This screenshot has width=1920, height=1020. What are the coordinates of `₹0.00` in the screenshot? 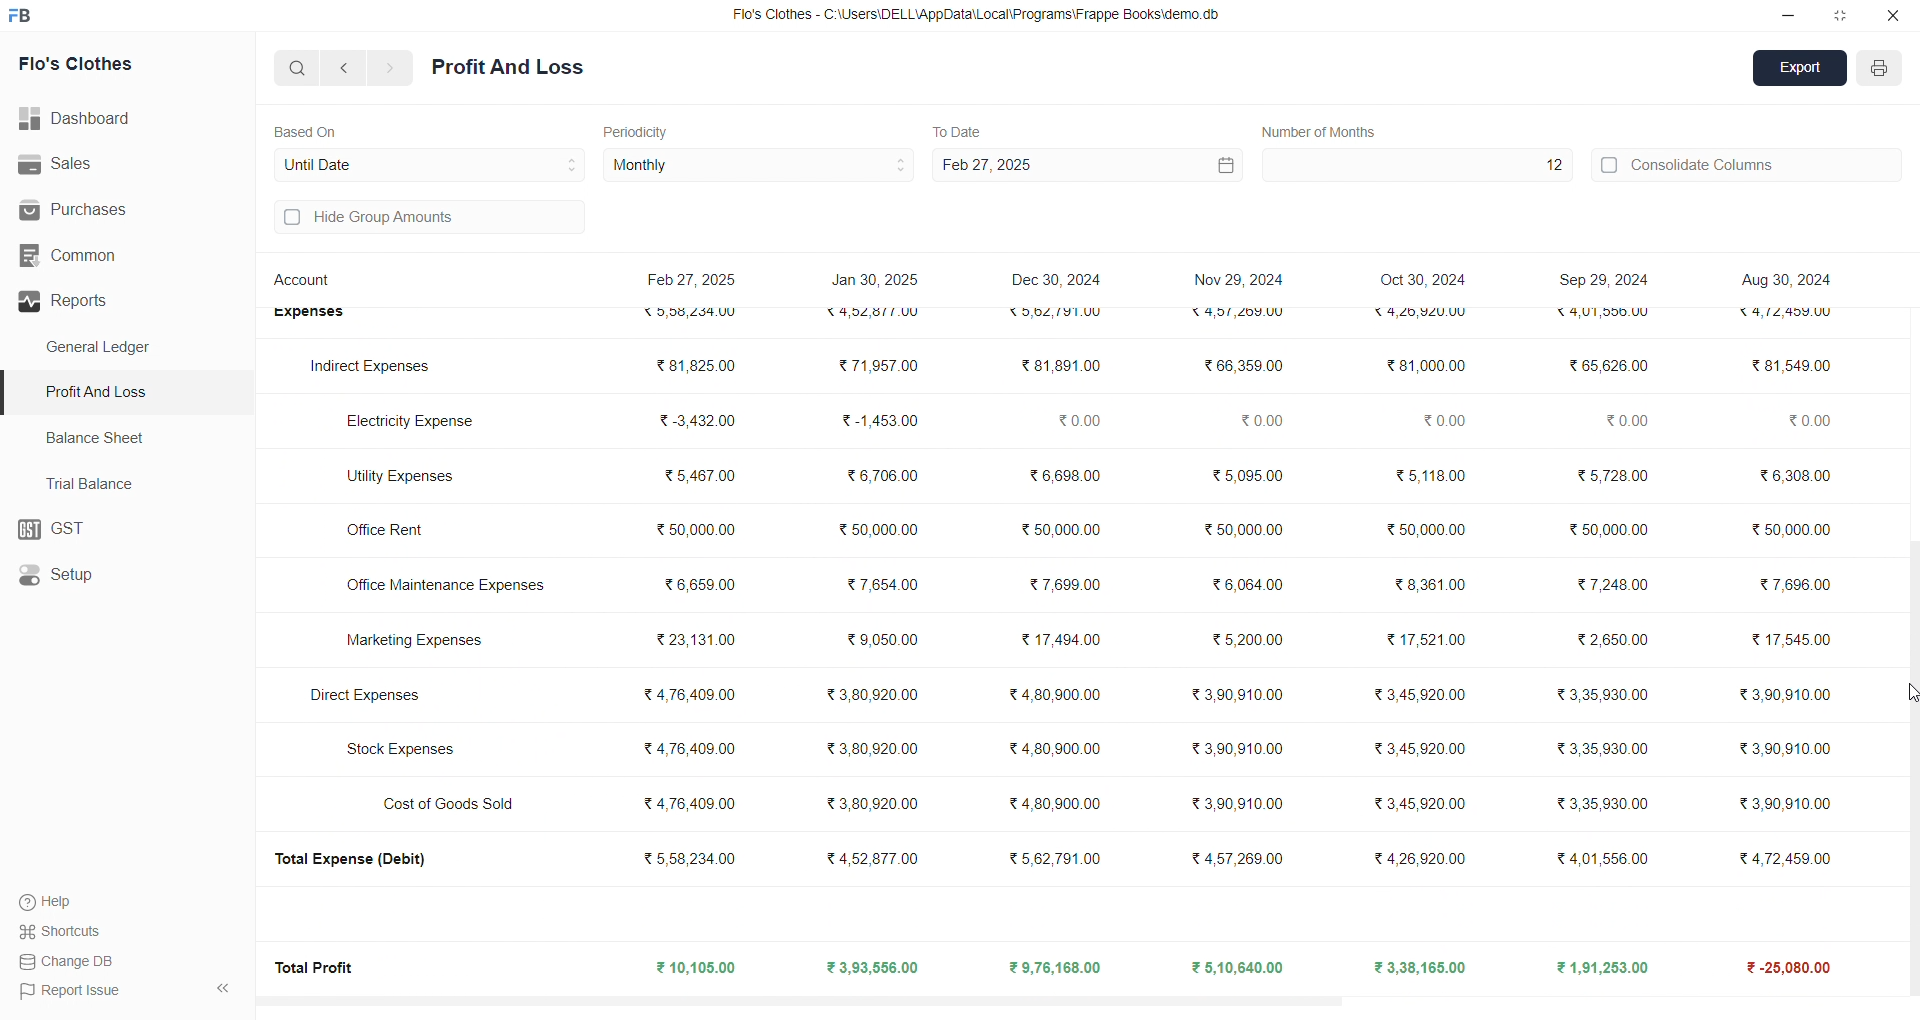 It's located at (1262, 420).